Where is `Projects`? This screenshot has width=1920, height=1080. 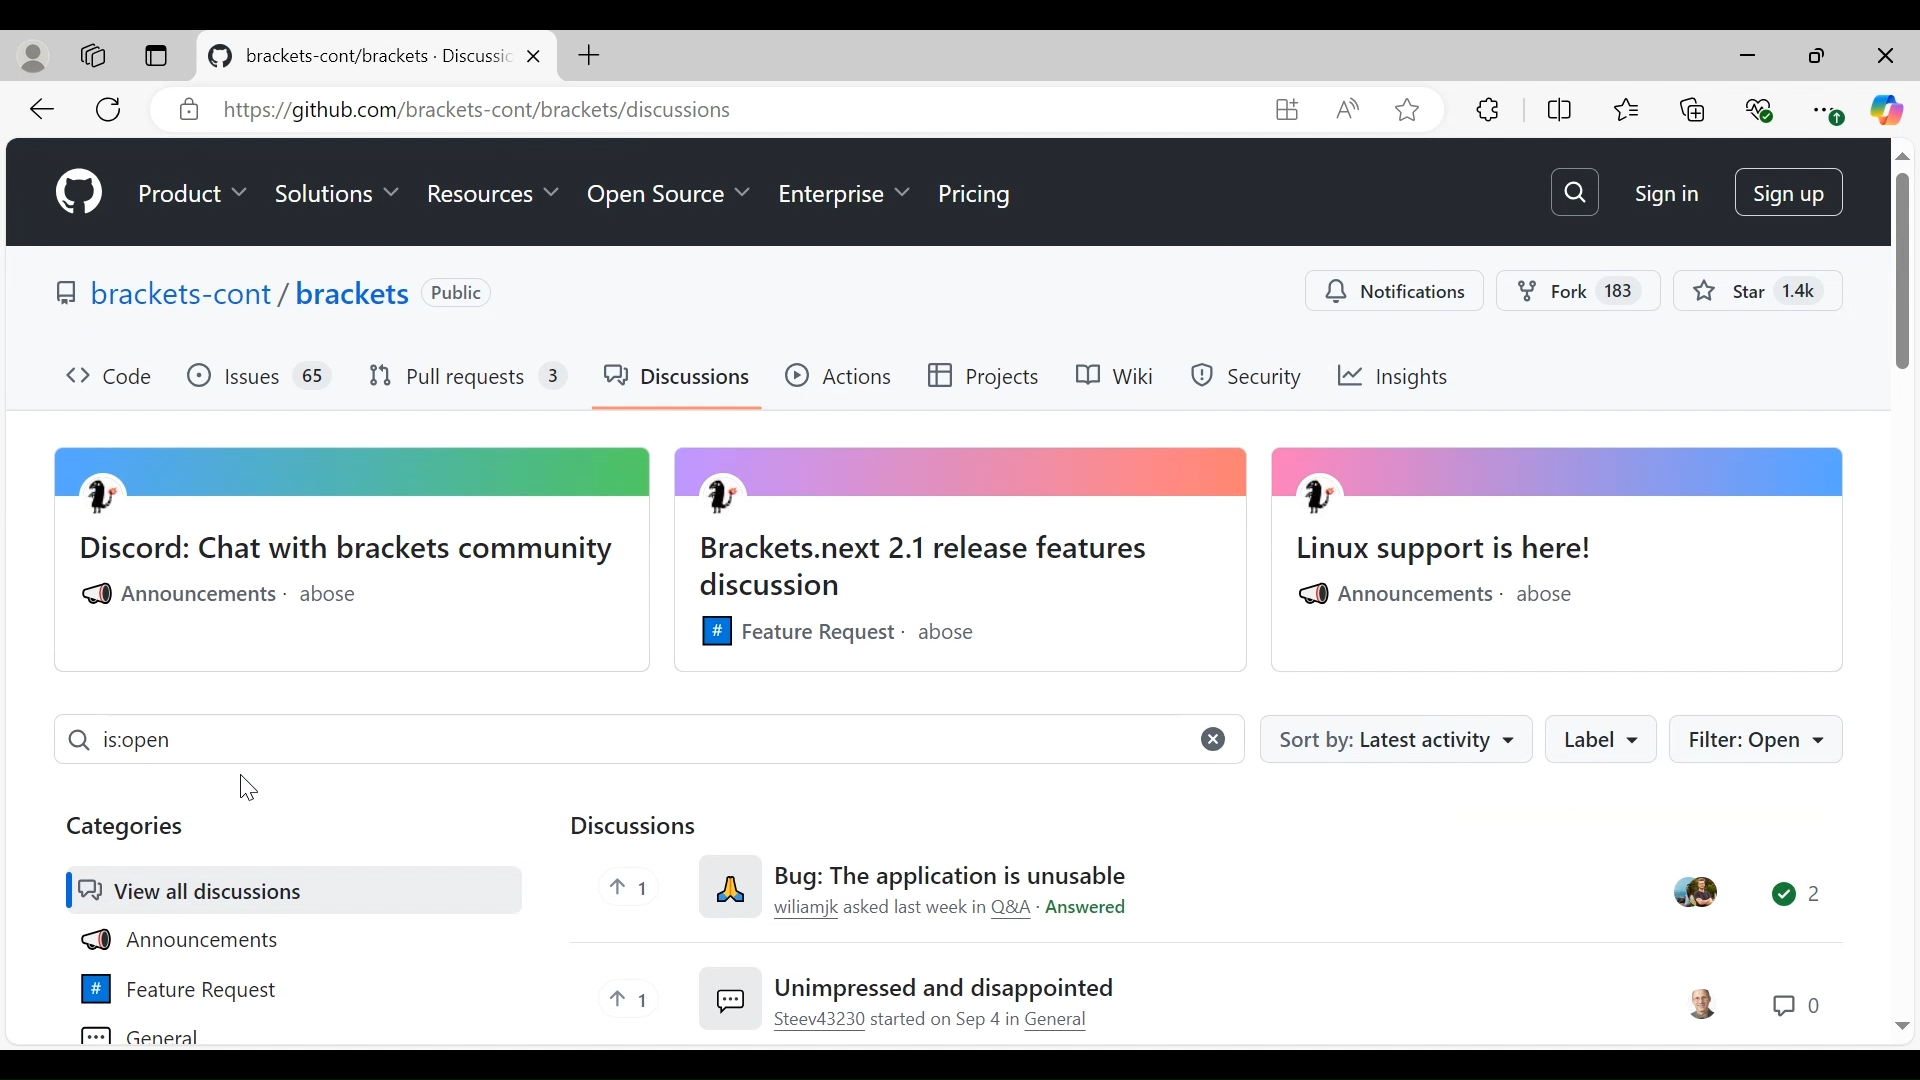 Projects is located at coordinates (989, 377).